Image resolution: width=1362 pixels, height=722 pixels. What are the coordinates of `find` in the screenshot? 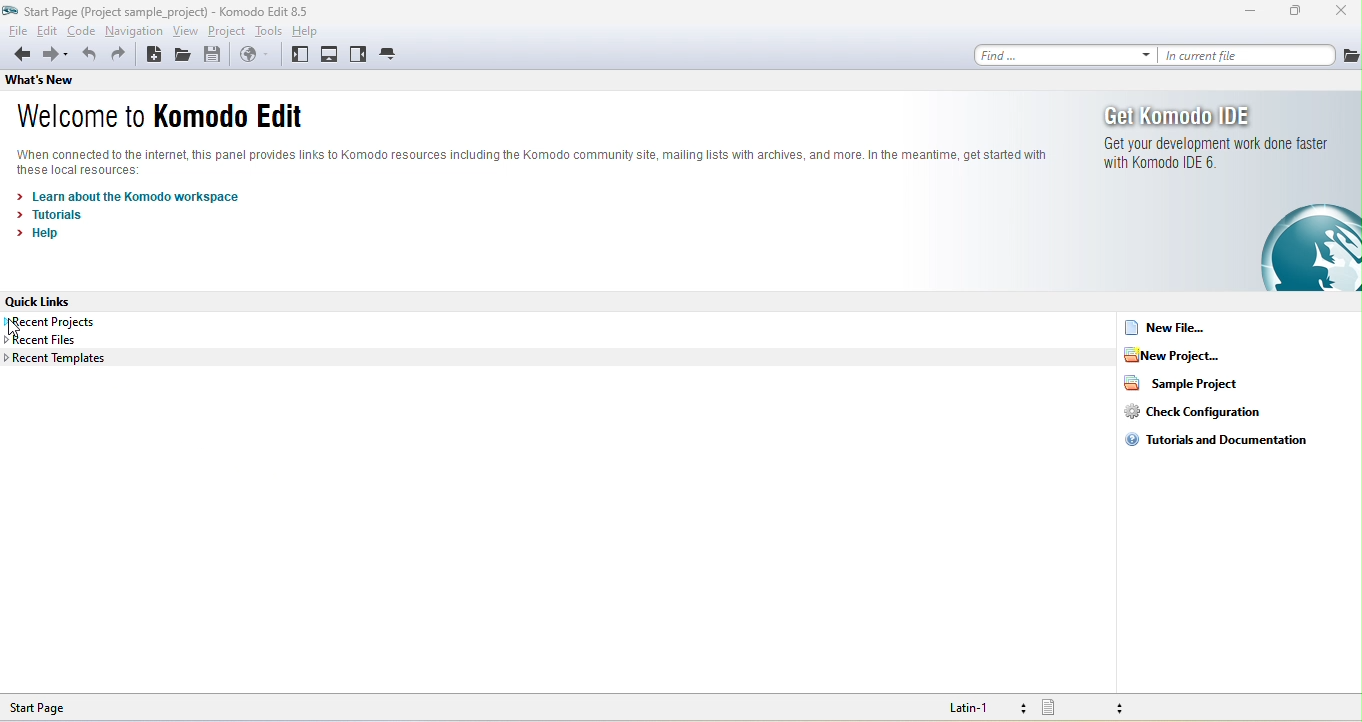 It's located at (1065, 54).